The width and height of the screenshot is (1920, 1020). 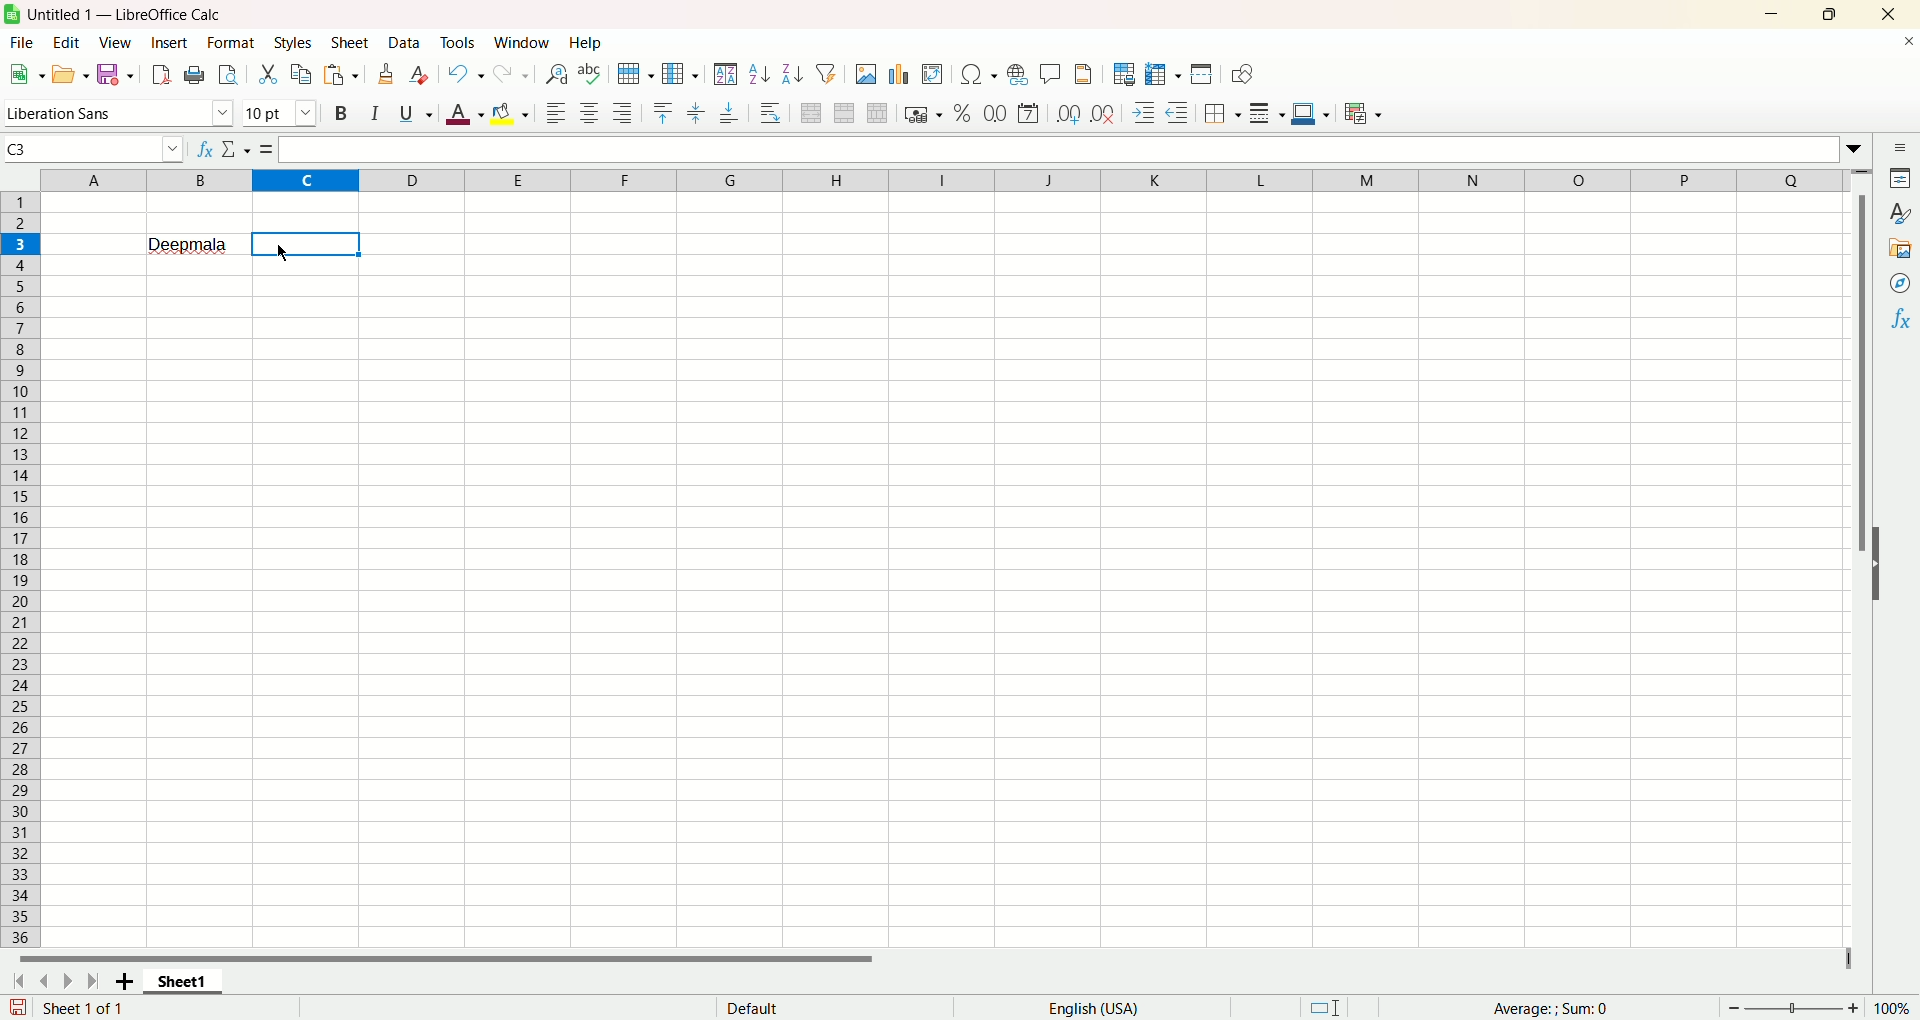 I want to click on Find and replace, so click(x=557, y=74).